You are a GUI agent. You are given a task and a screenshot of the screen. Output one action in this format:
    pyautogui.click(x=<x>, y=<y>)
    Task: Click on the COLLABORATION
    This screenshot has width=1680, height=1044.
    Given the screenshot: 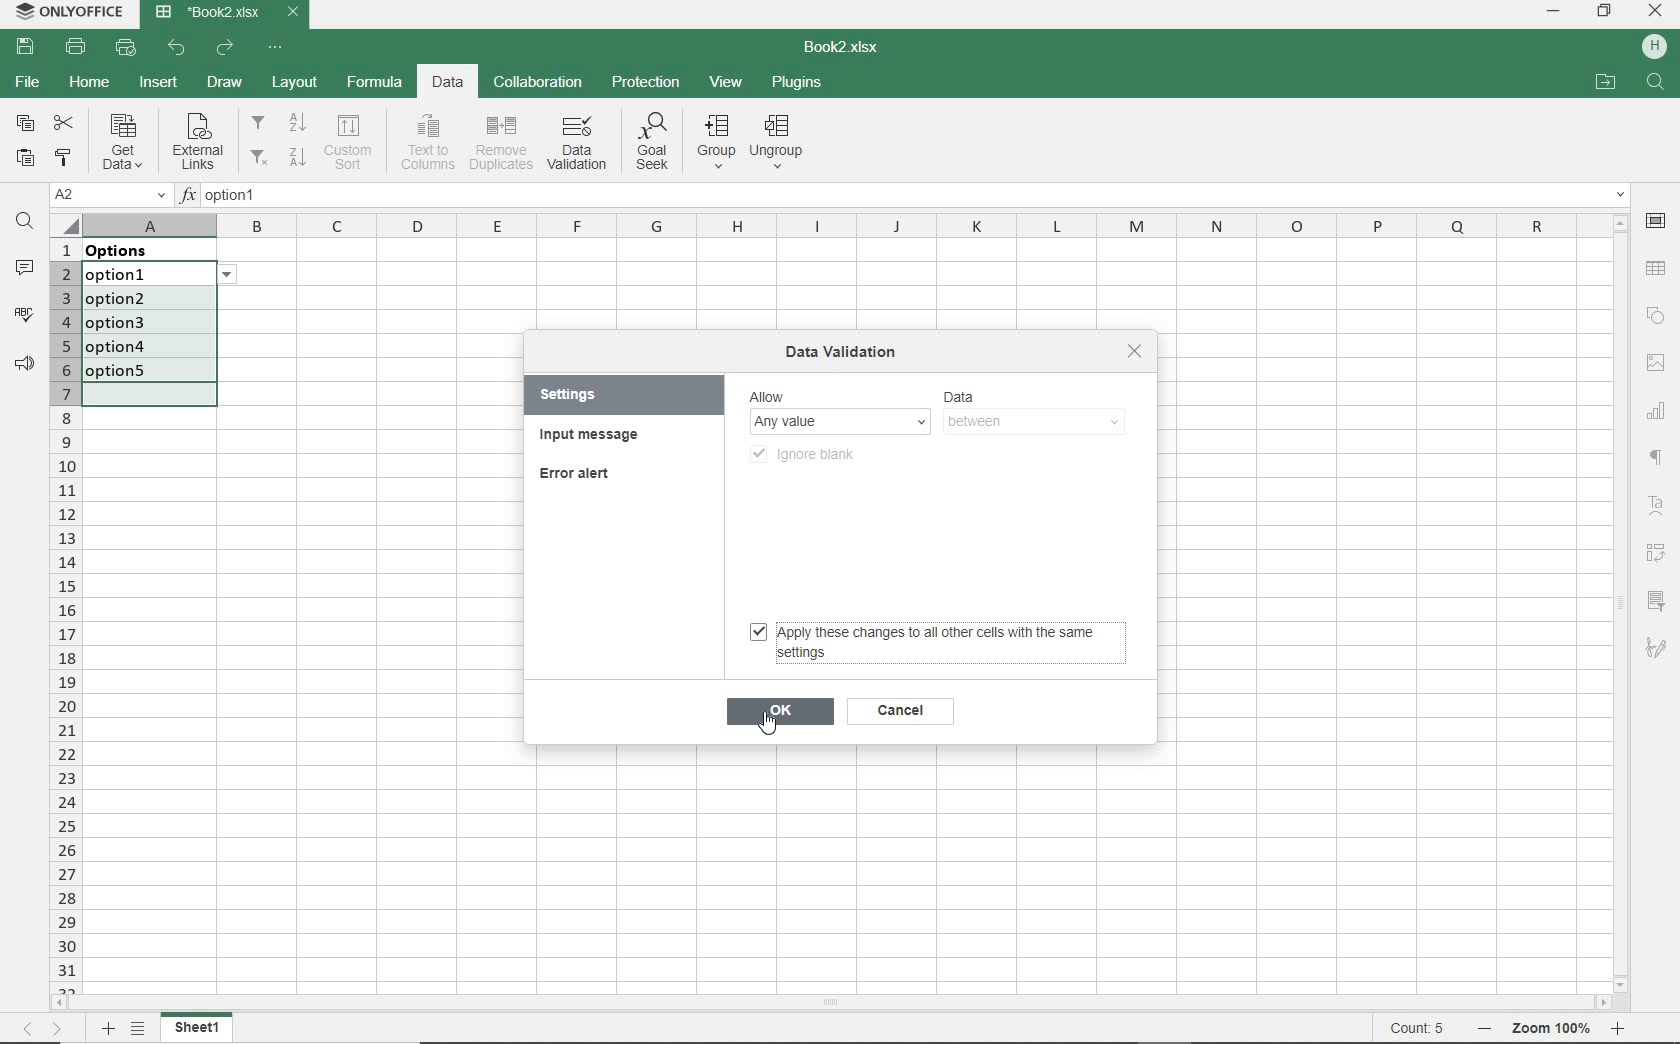 What is the action you would take?
    pyautogui.click(x=539, y=81)
    